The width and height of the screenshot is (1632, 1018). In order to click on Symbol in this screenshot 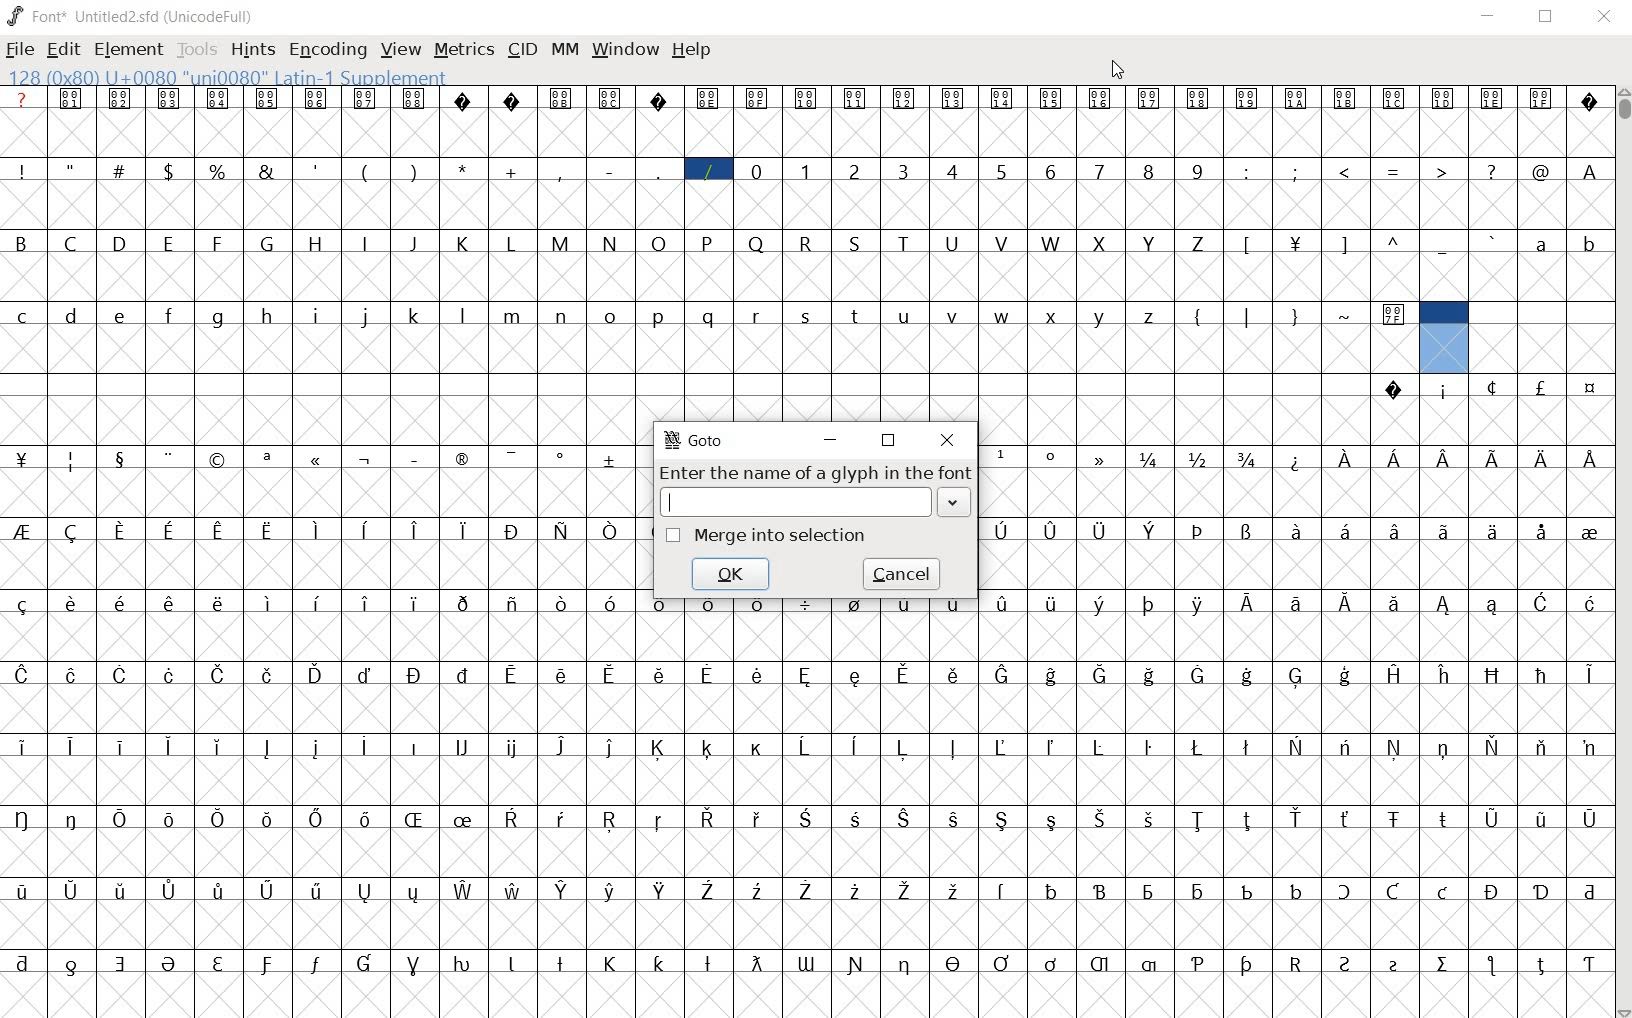, I will do `click(611, 97)`.